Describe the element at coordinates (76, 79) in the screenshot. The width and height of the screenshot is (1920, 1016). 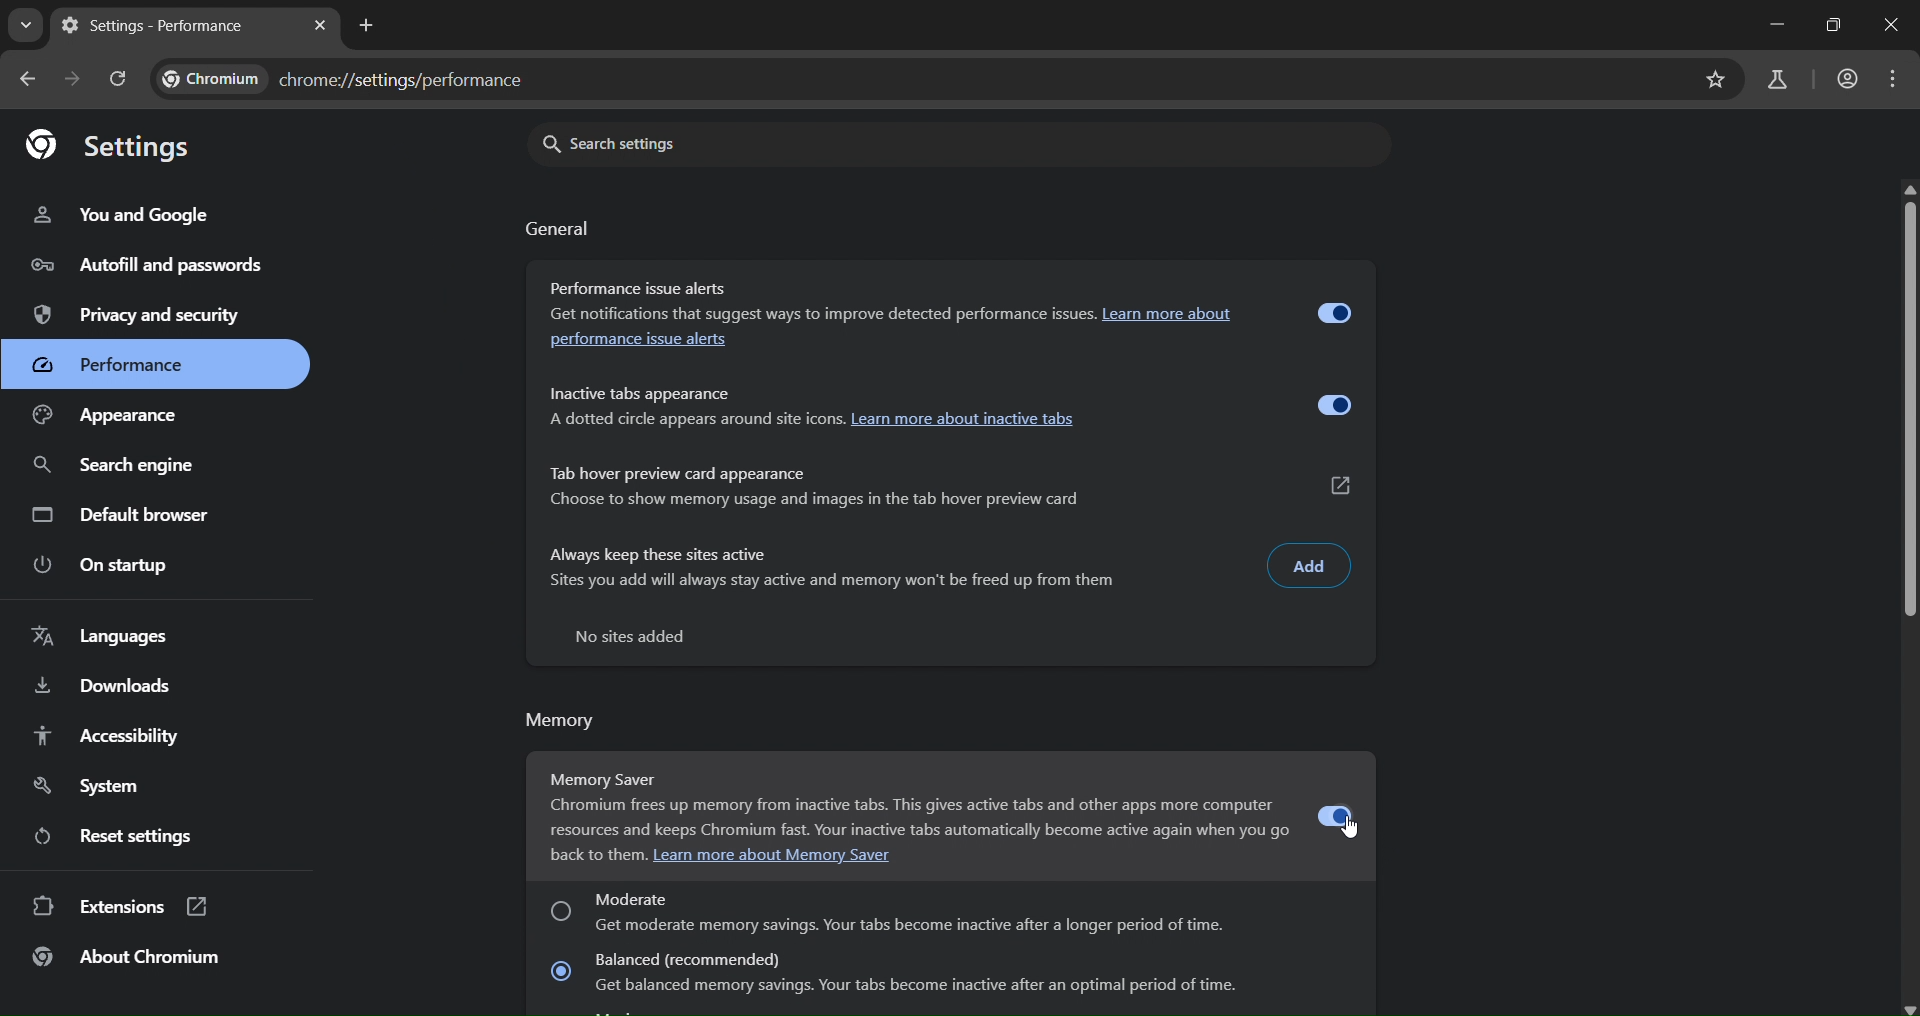
I see `go forward one page` at that location.